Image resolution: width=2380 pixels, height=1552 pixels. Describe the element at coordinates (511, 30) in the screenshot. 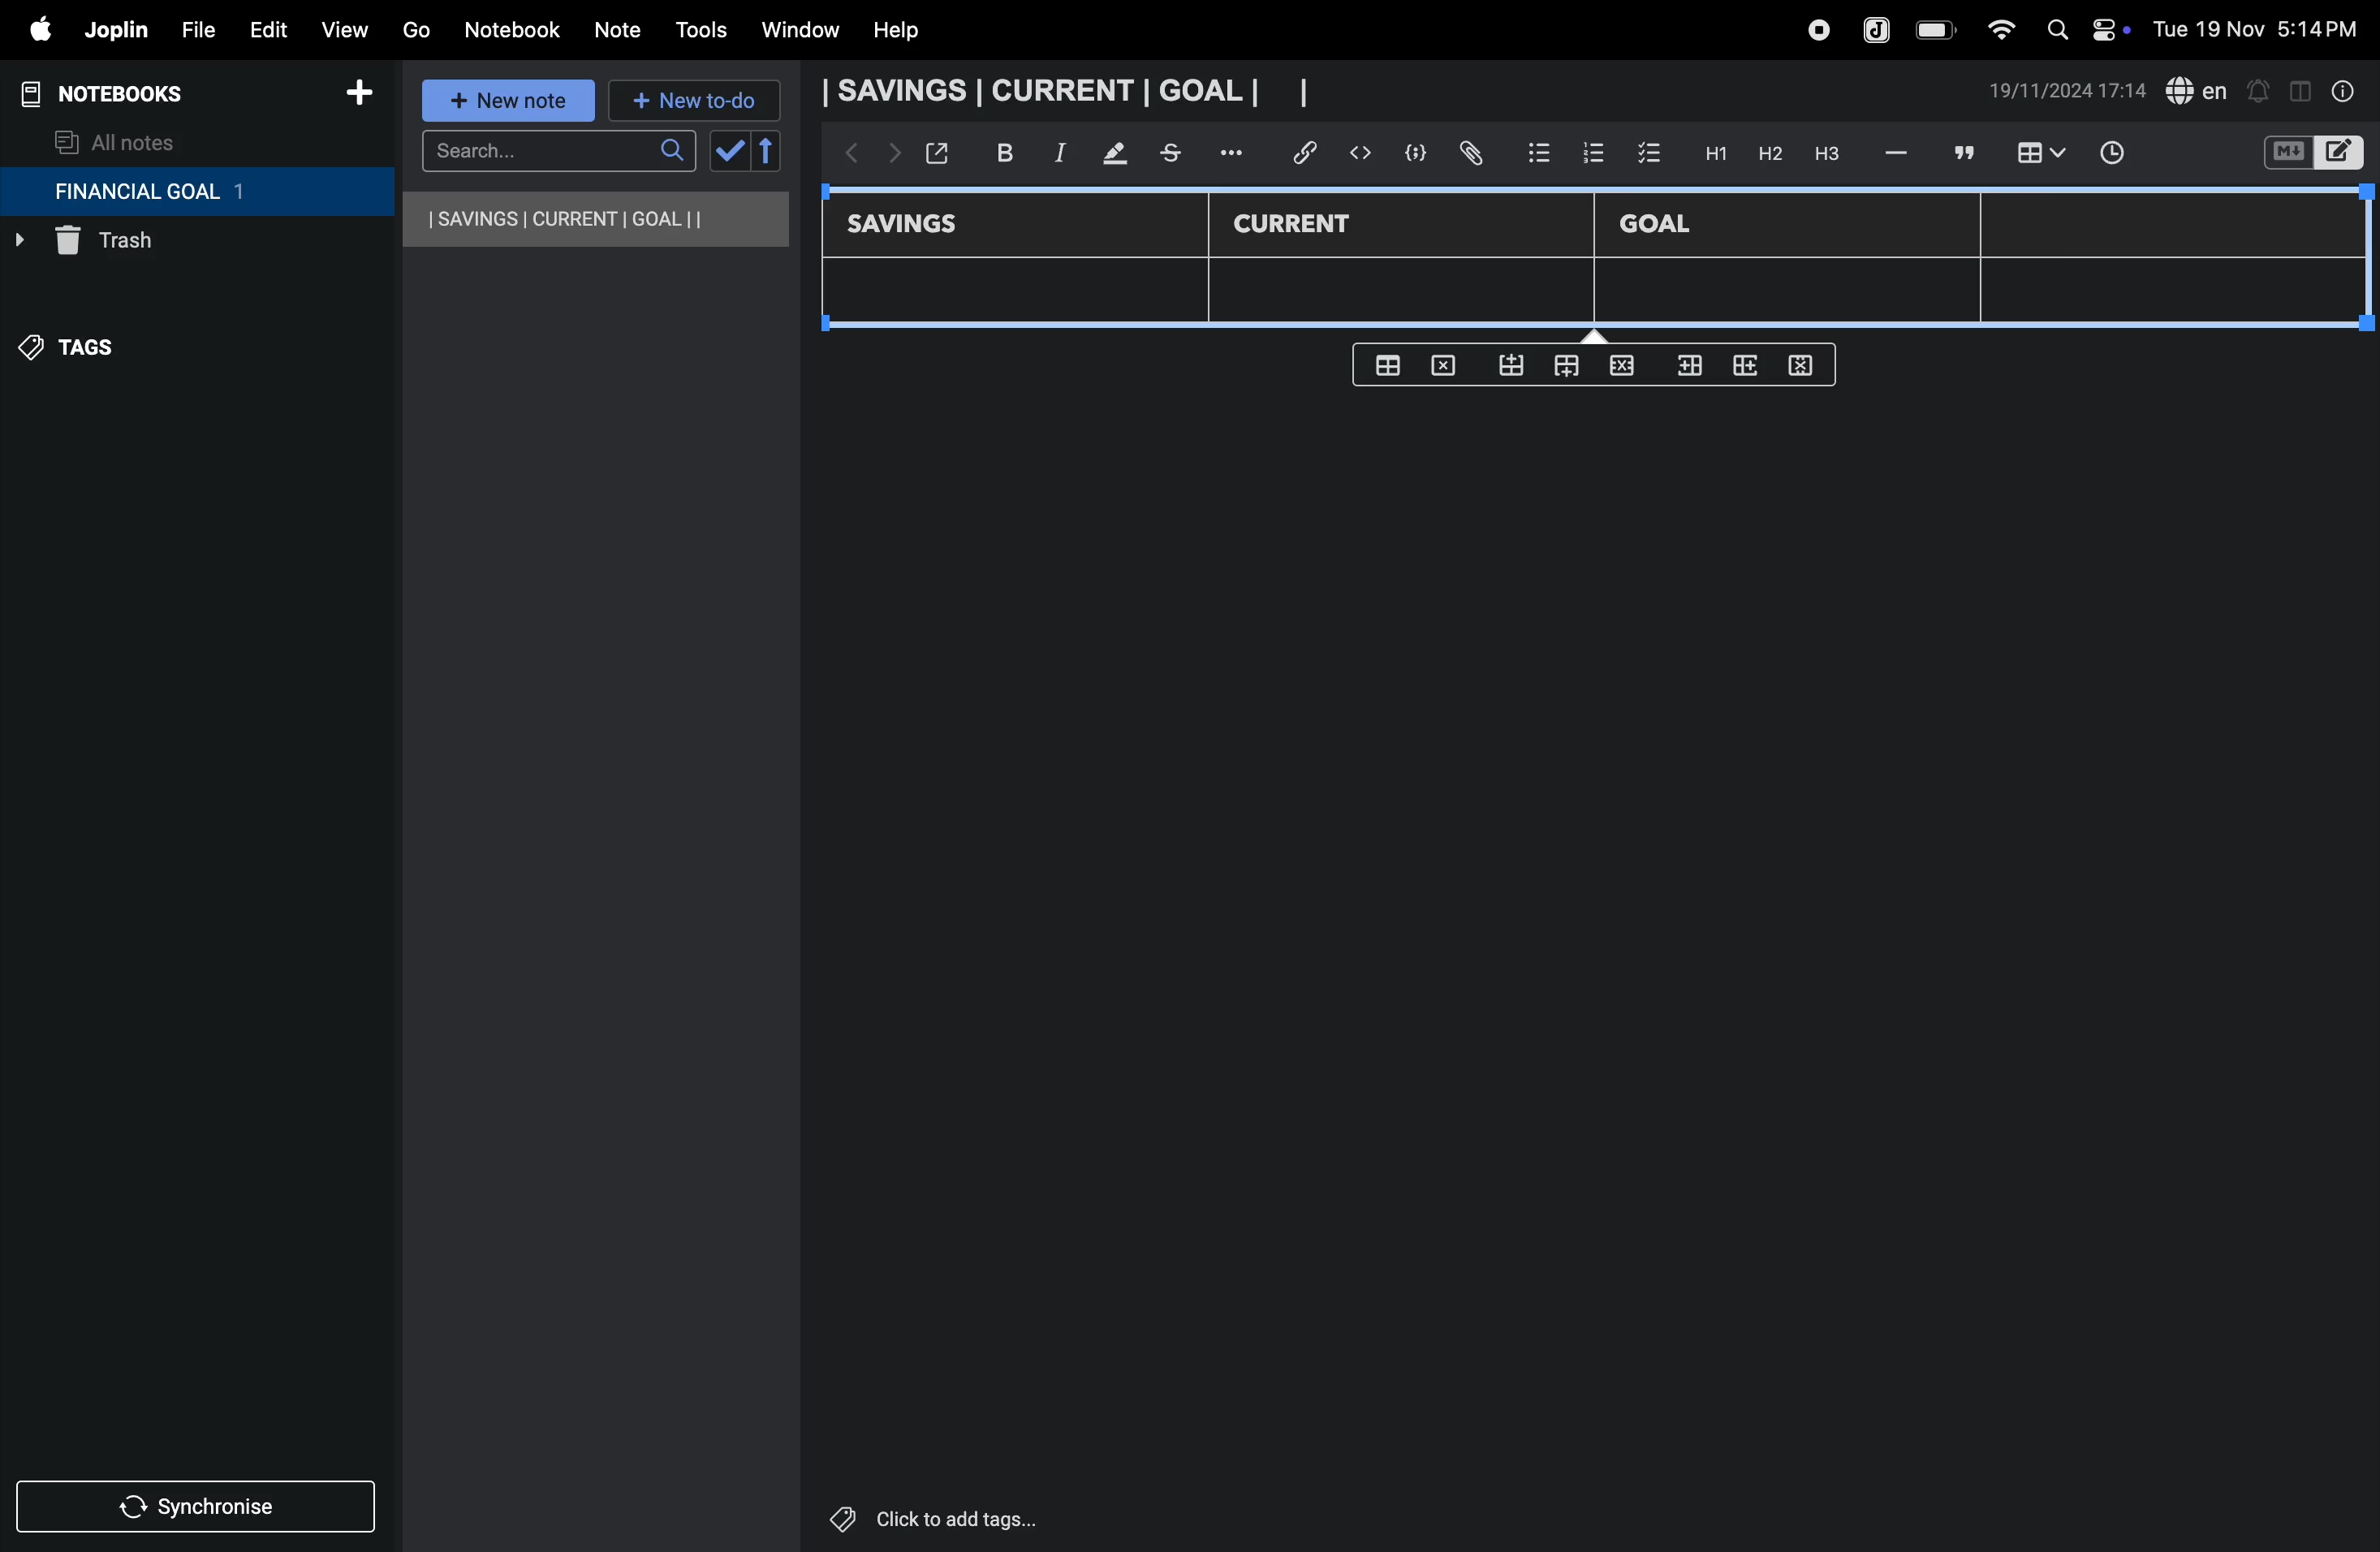

I see `notebook` at that location.